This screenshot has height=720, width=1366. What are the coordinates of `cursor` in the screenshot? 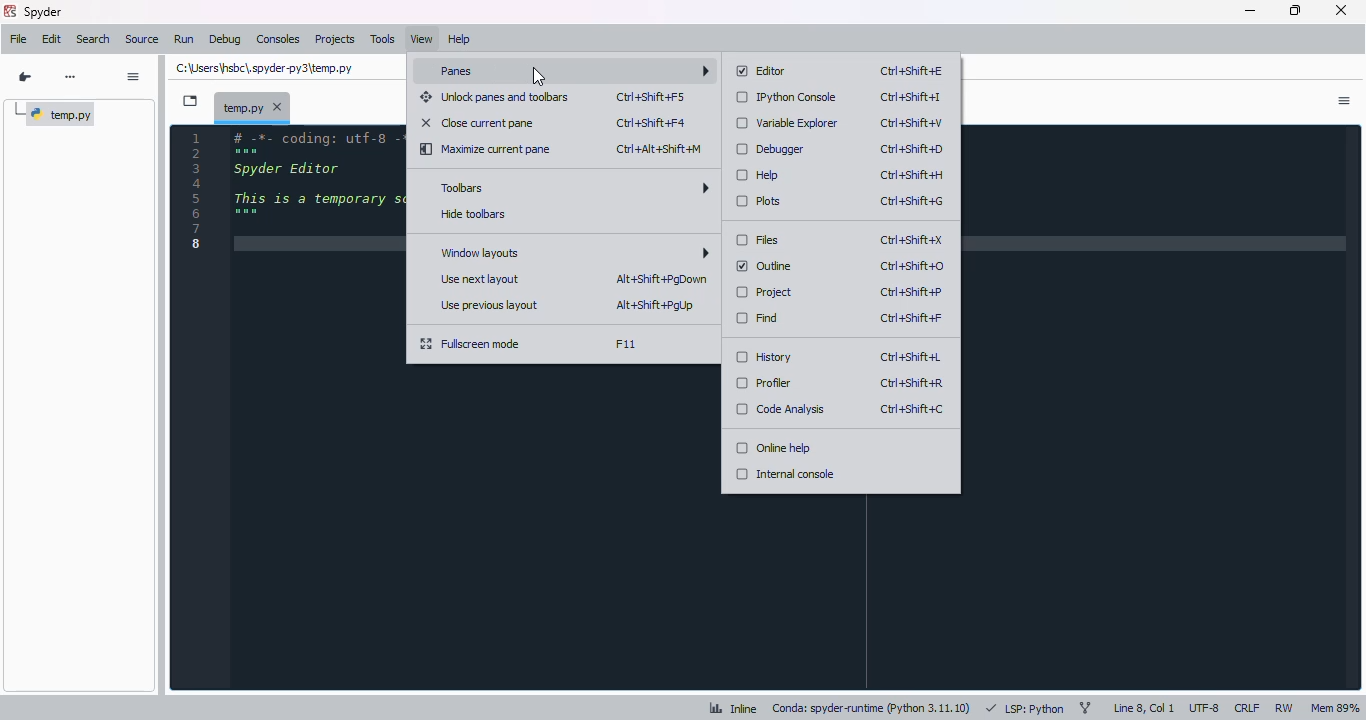 It's located at (540, 76).